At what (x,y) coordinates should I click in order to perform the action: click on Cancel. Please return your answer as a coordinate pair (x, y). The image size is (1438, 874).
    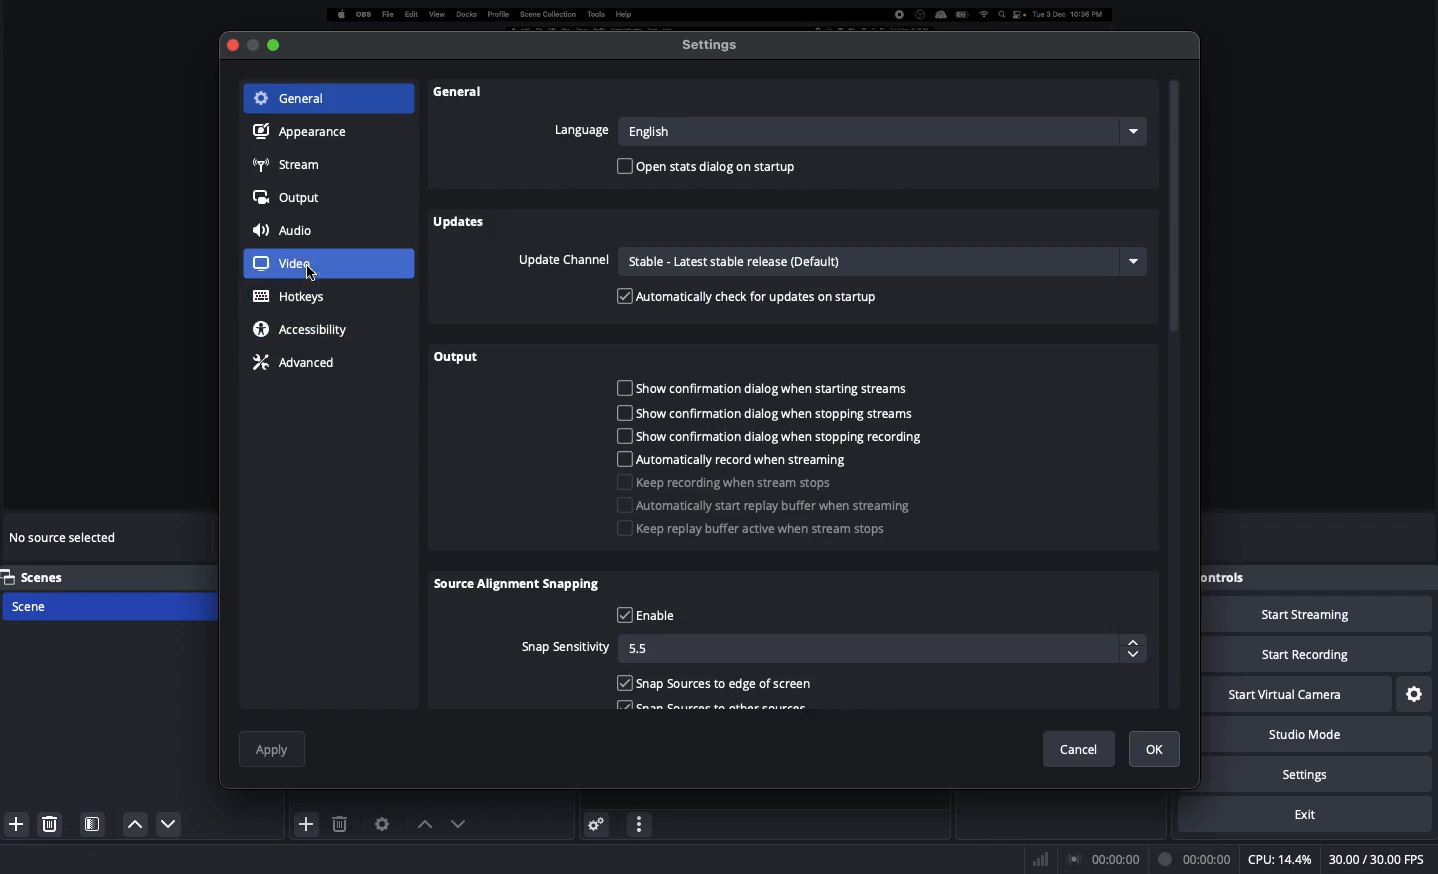
    Looking at the image, I should click on (1078, 745).